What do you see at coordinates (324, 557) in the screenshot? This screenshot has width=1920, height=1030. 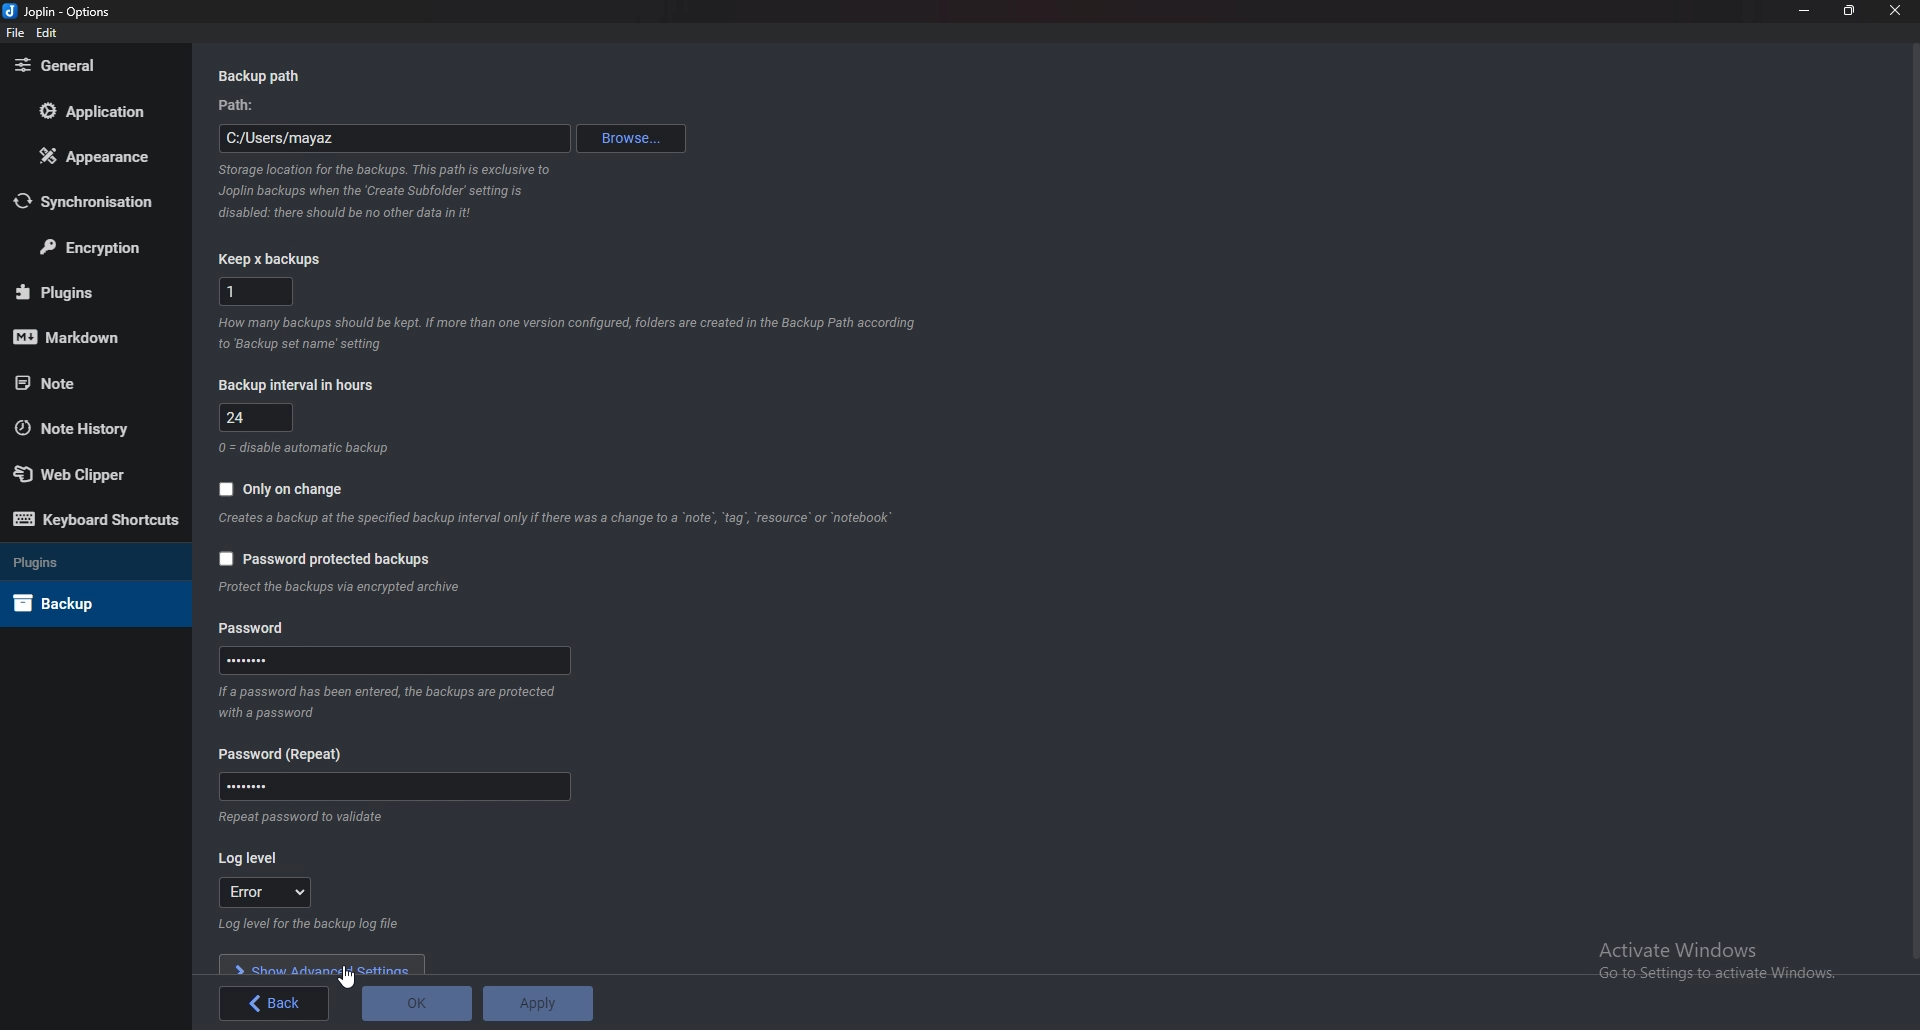 I see `Password protected backups` at bounding box center [324, 557].